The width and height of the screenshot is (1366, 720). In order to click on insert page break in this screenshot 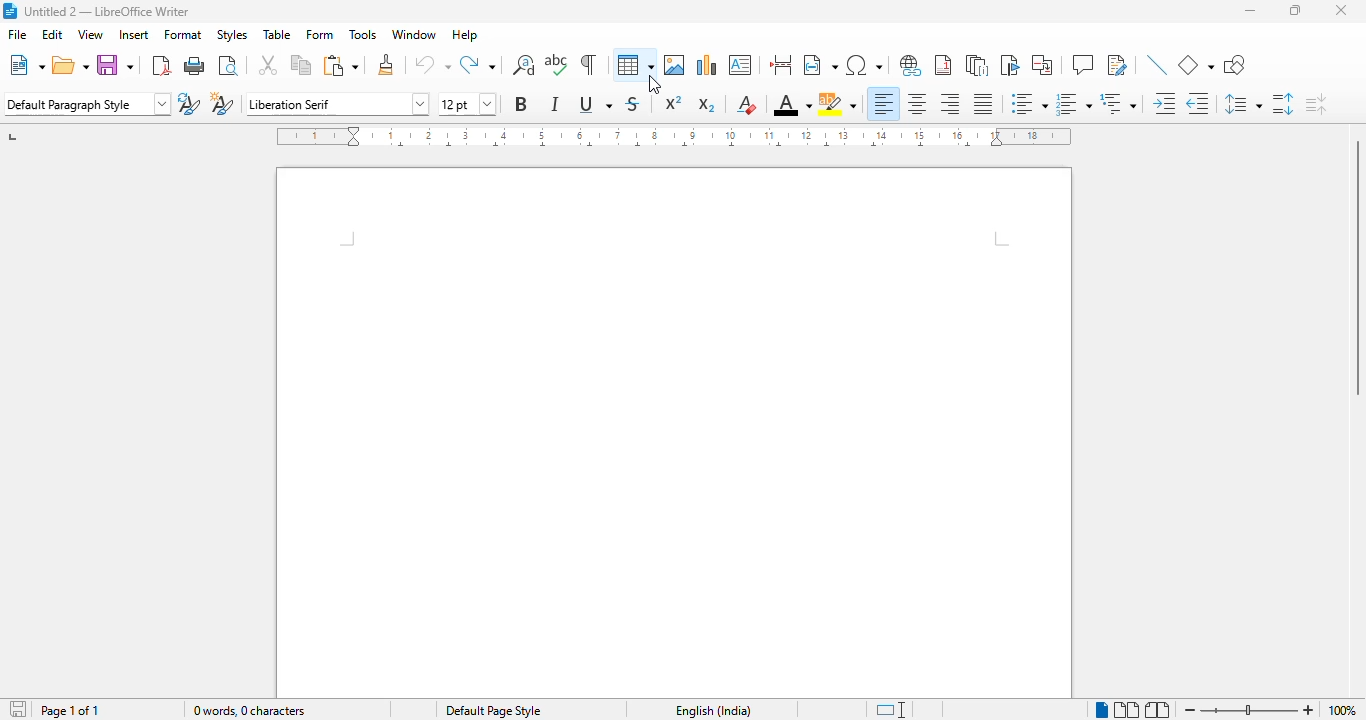, I will do `click(782, 64)`.